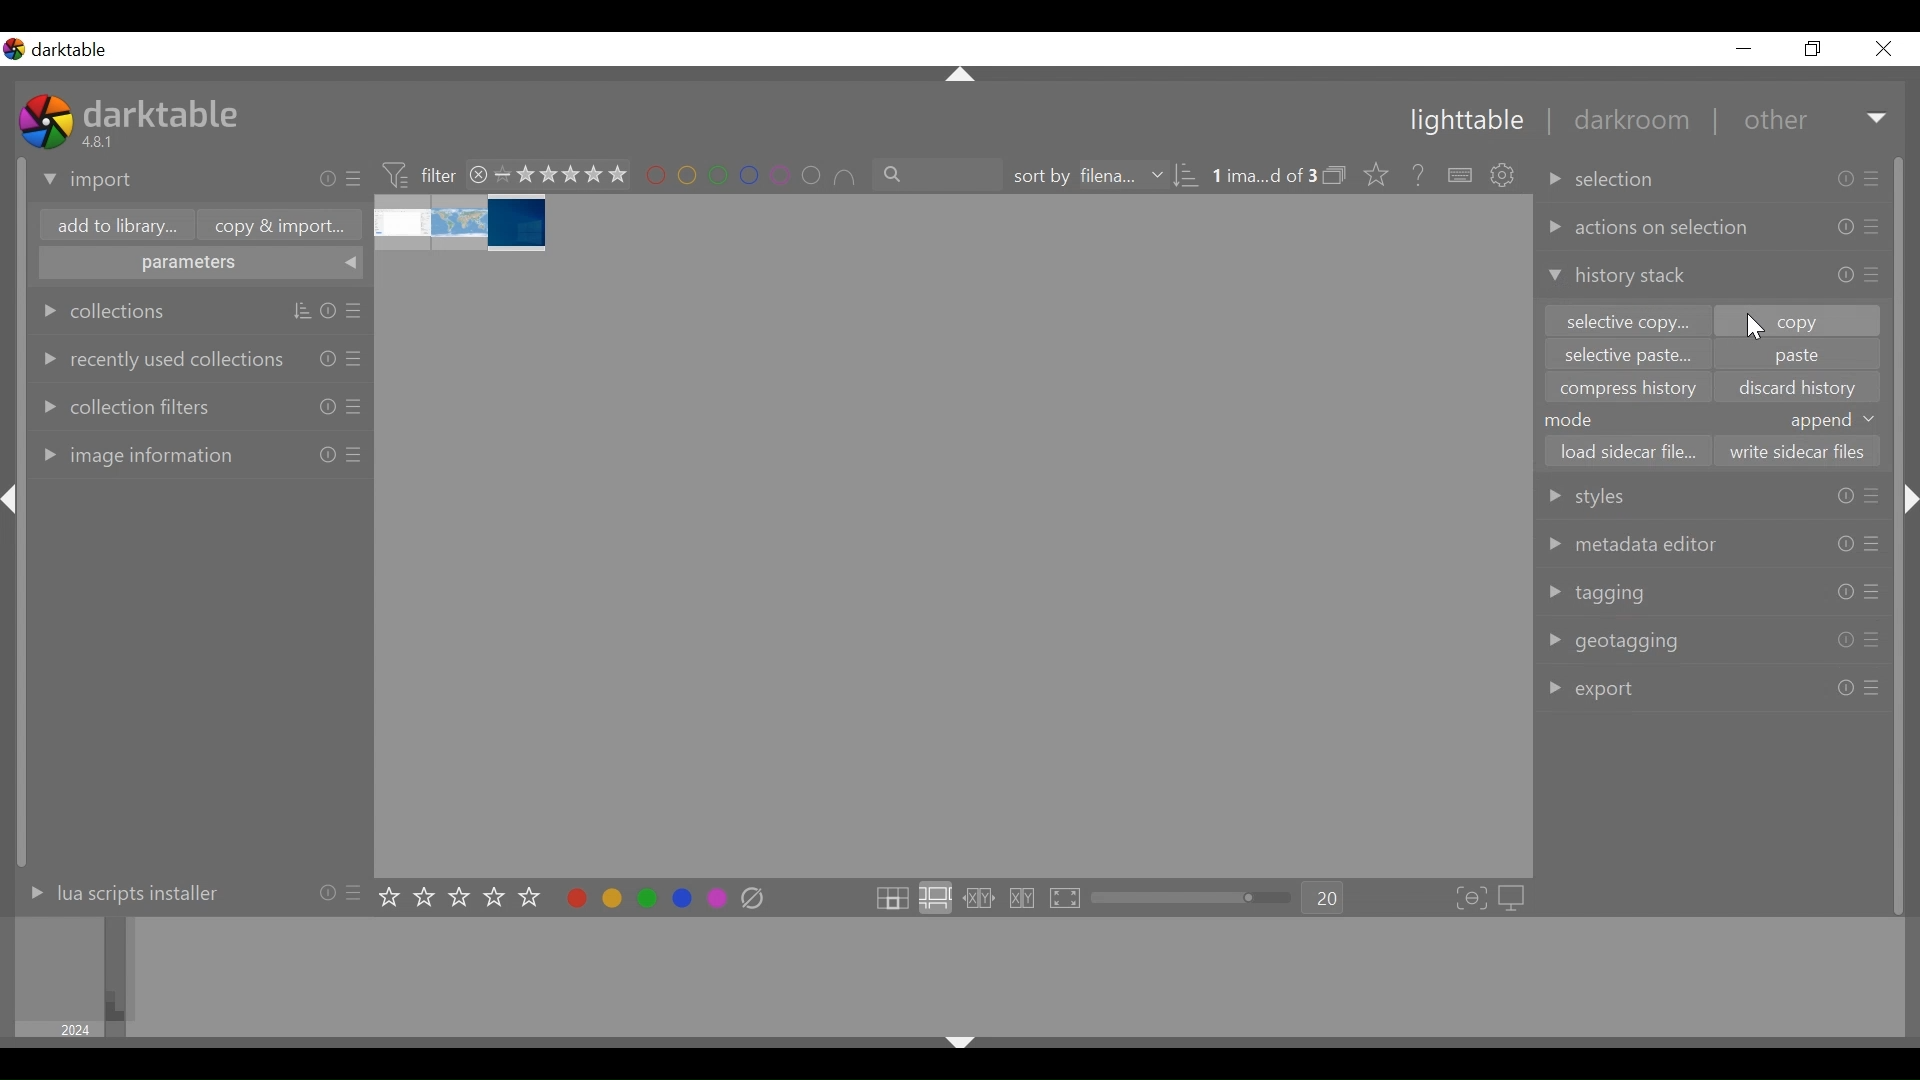 The width and height of the screenshot is (1920, 1080). I want to click on selective paste, so click(1625, 355).